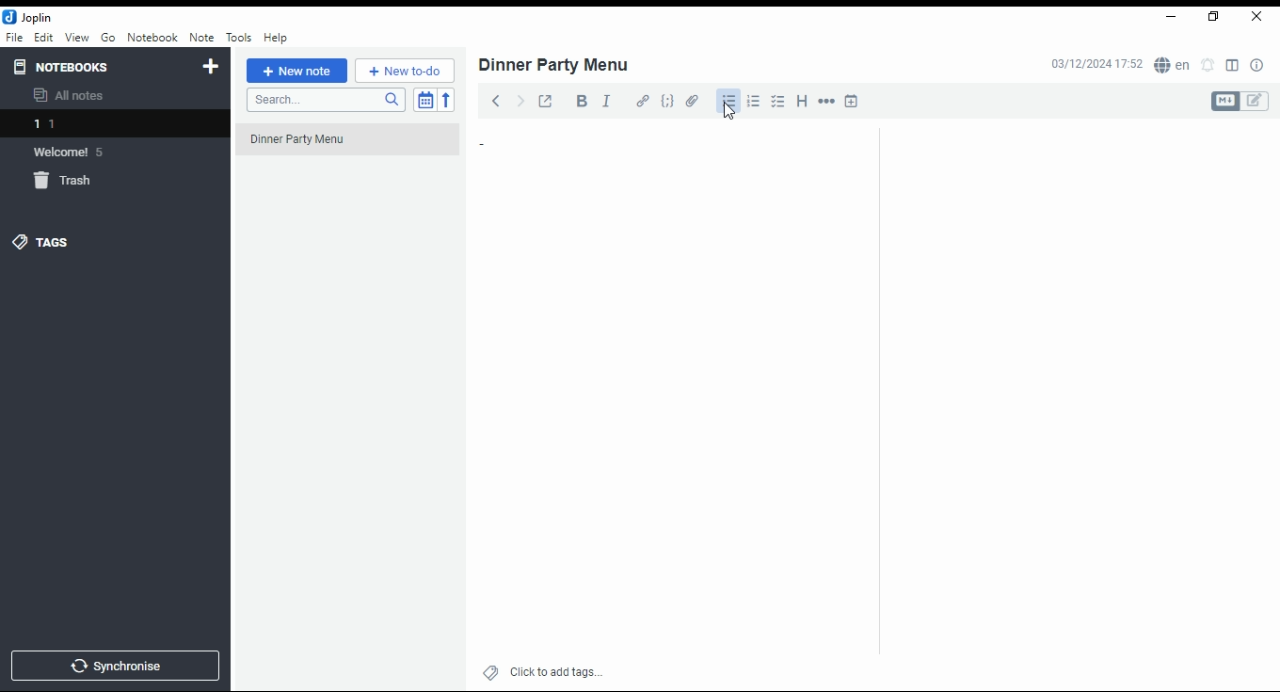 Image resolution: width=1280 pixels, height=692 pixels. I want to click on minimize, so click(1172, 17).